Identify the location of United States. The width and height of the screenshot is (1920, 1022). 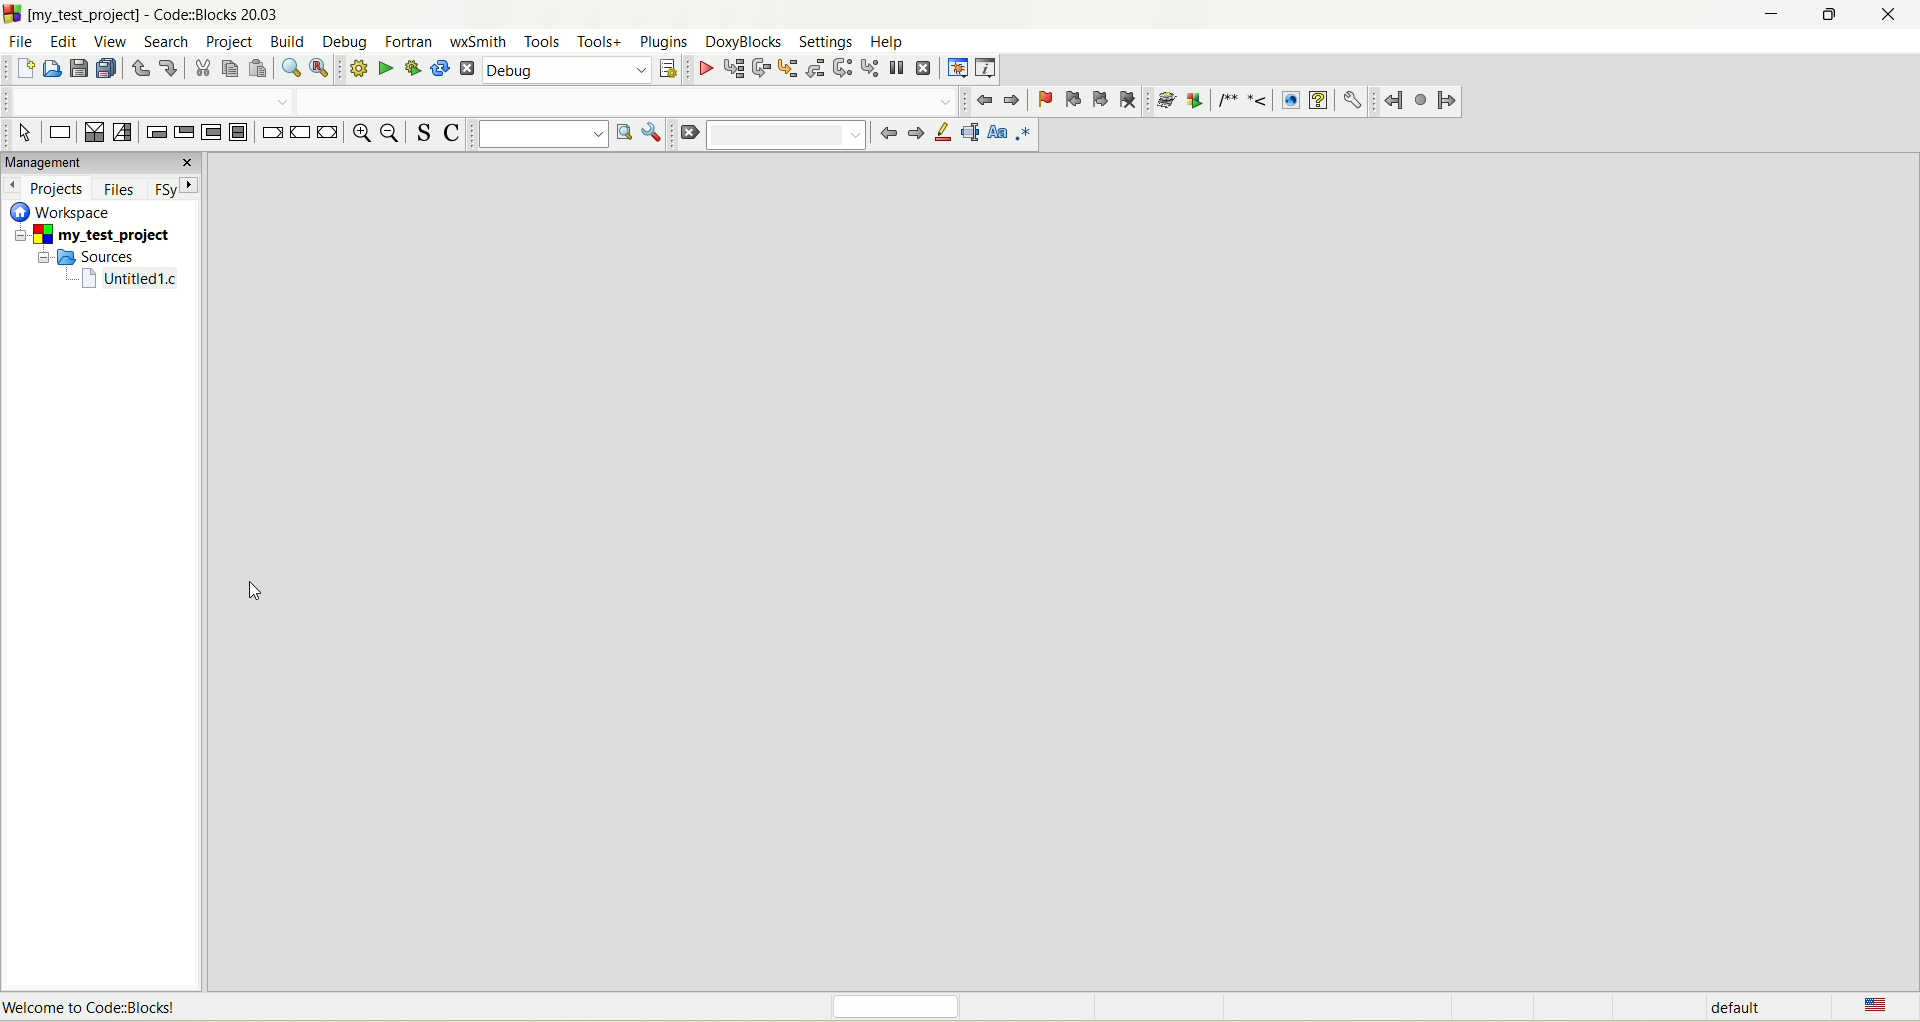
(1878, 1004).